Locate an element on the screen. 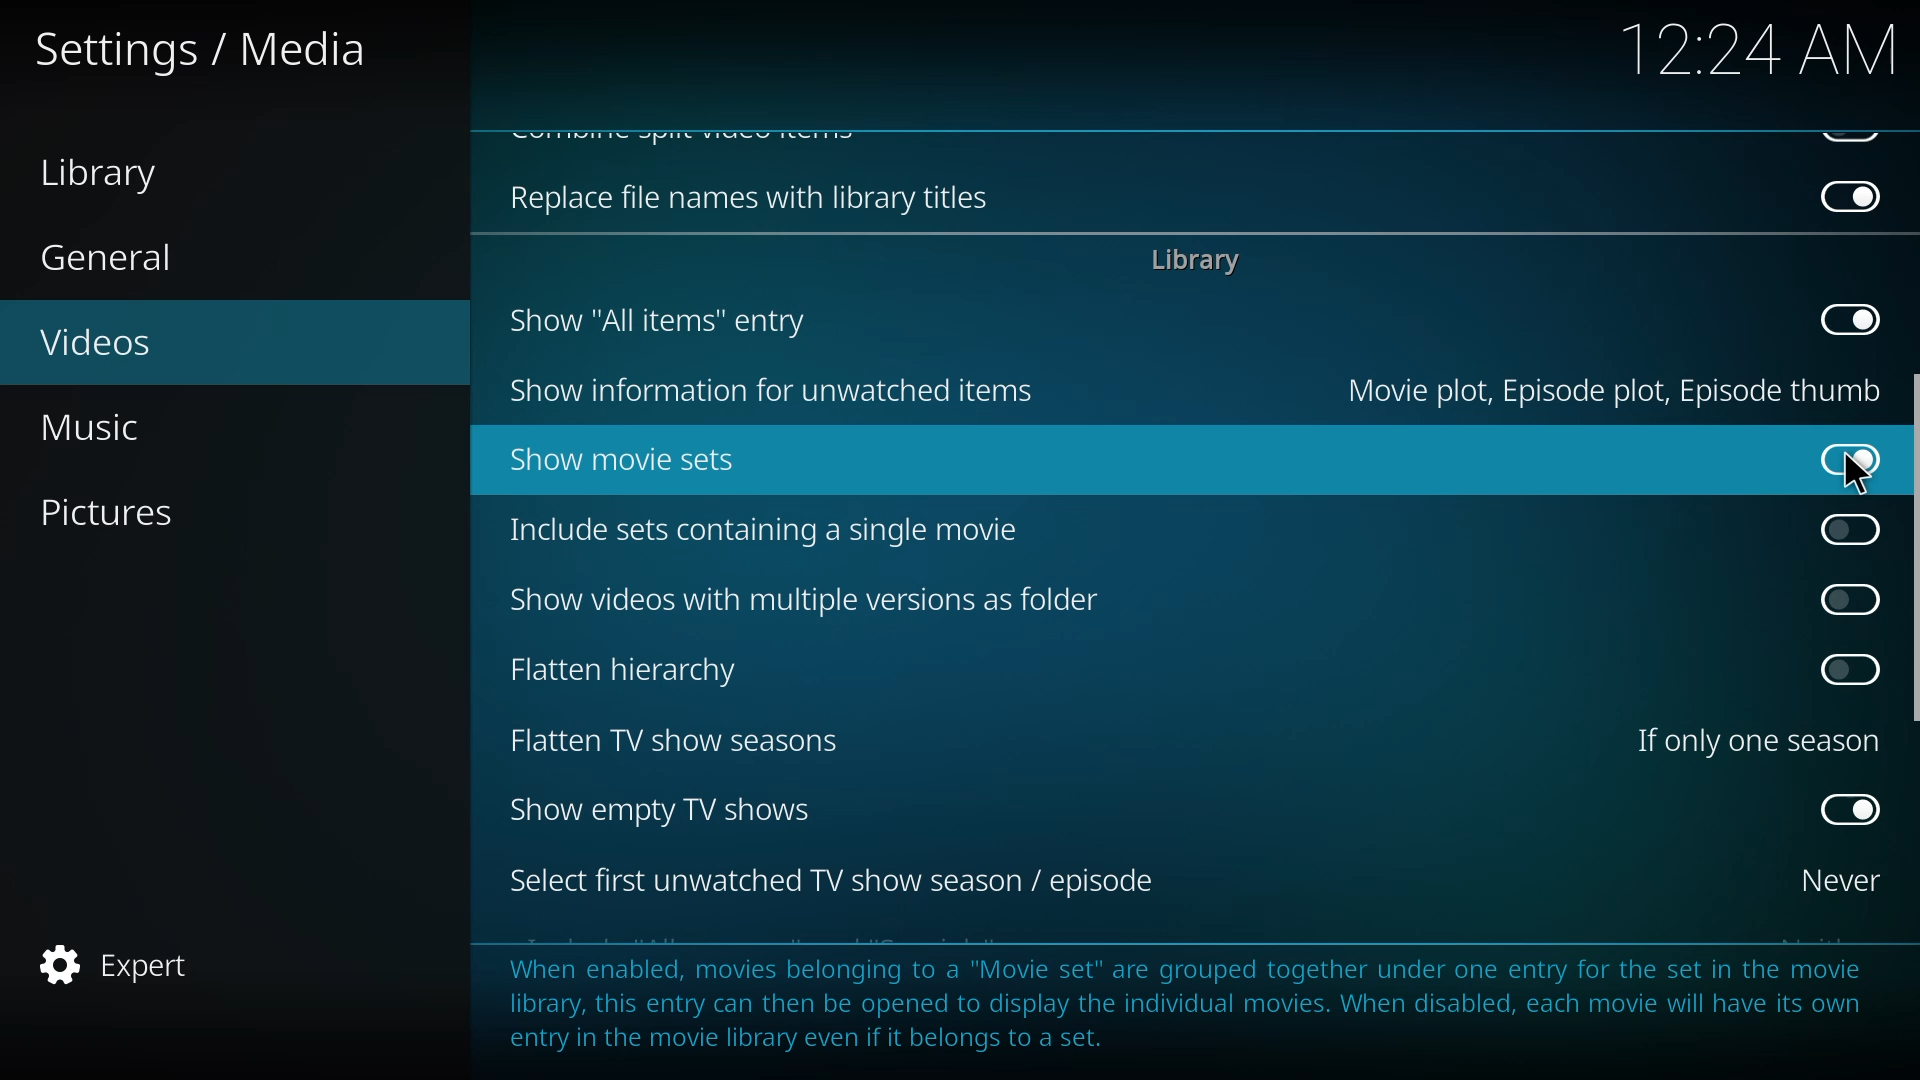  show movie sets is located at coordinates (621, 458).